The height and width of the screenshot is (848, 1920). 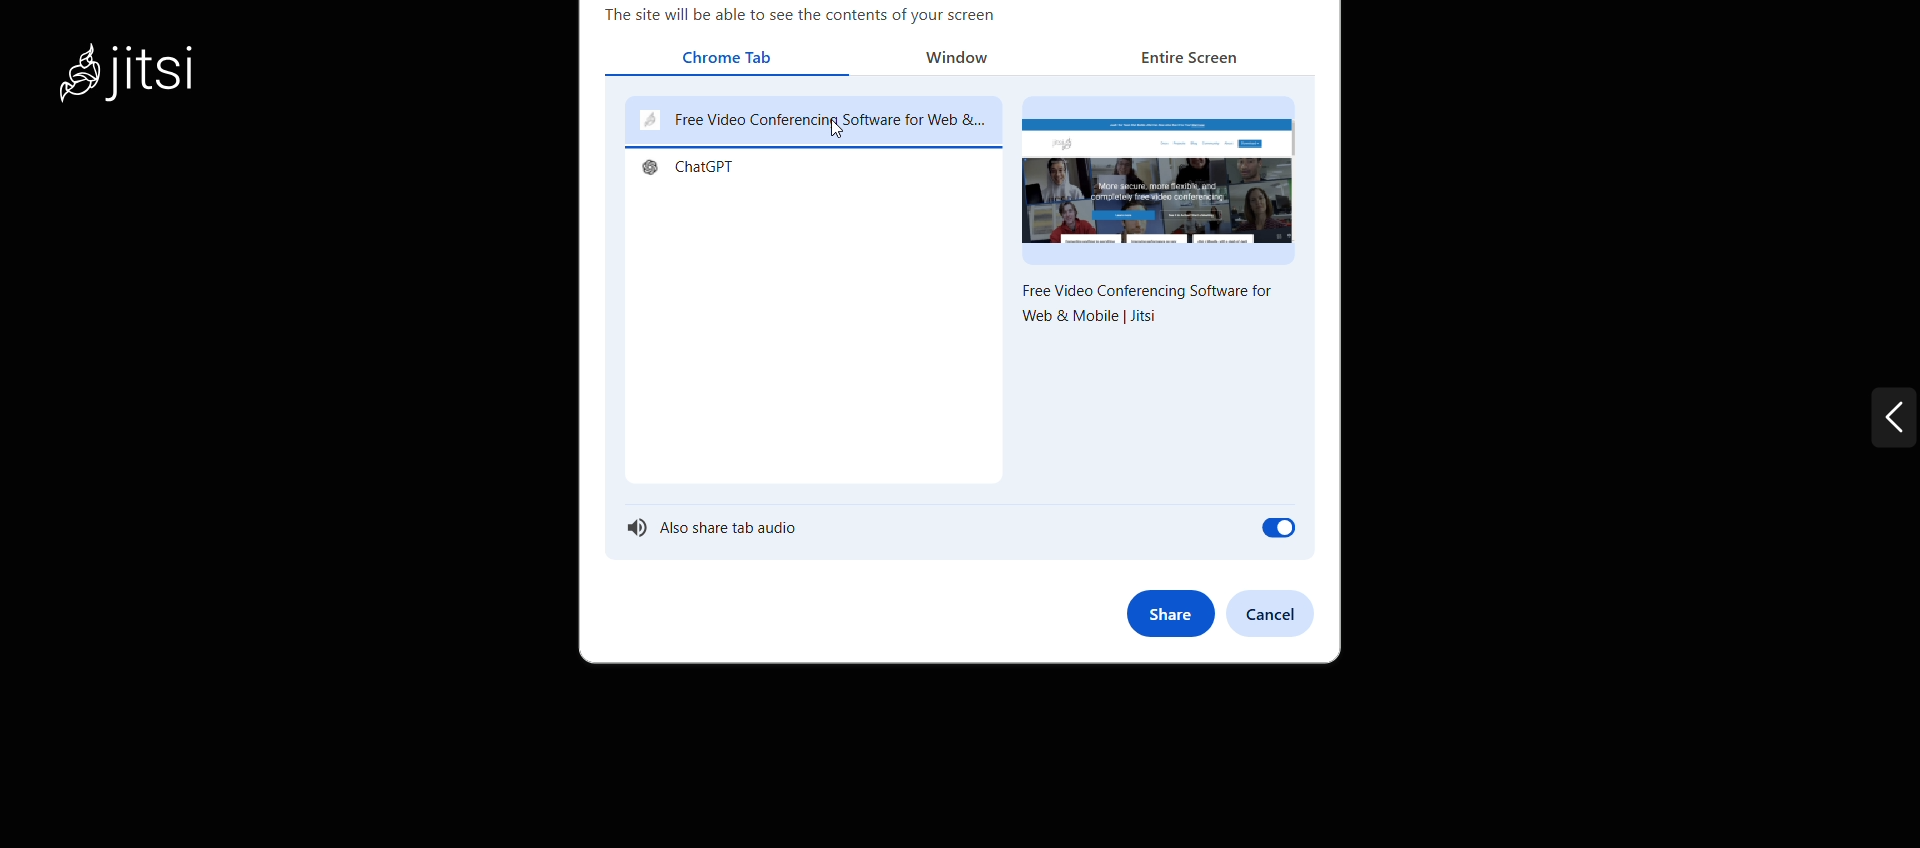 I want to click on jitsi, so click(x=155, y=84).